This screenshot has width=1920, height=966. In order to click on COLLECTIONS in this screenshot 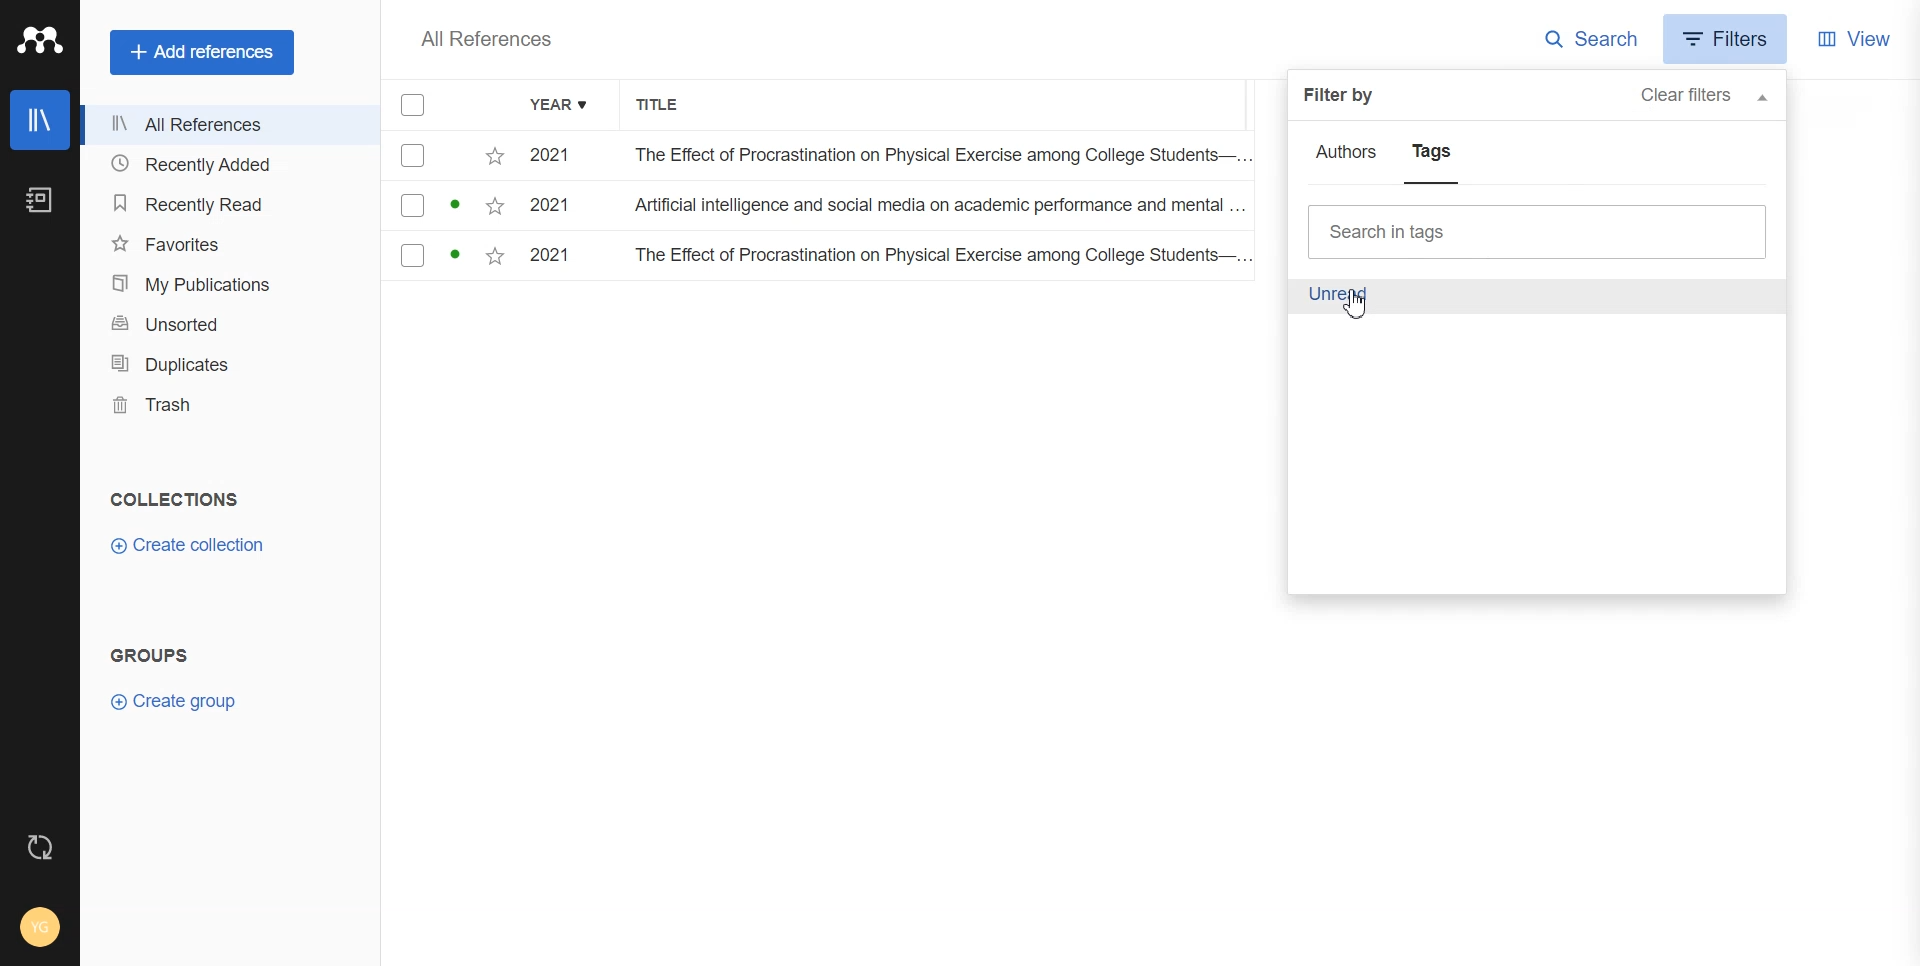, I will do `click(179, 499)`.